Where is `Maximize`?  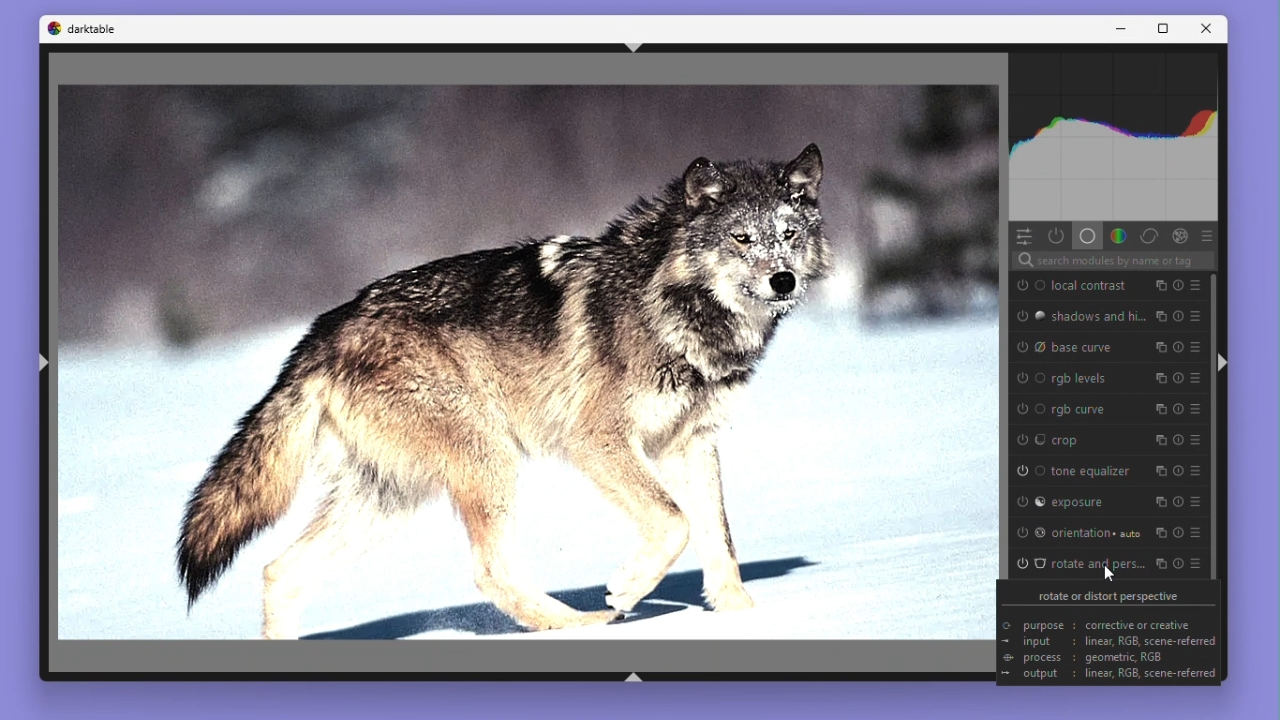 Maximize is located at coordinates (1165, 31).